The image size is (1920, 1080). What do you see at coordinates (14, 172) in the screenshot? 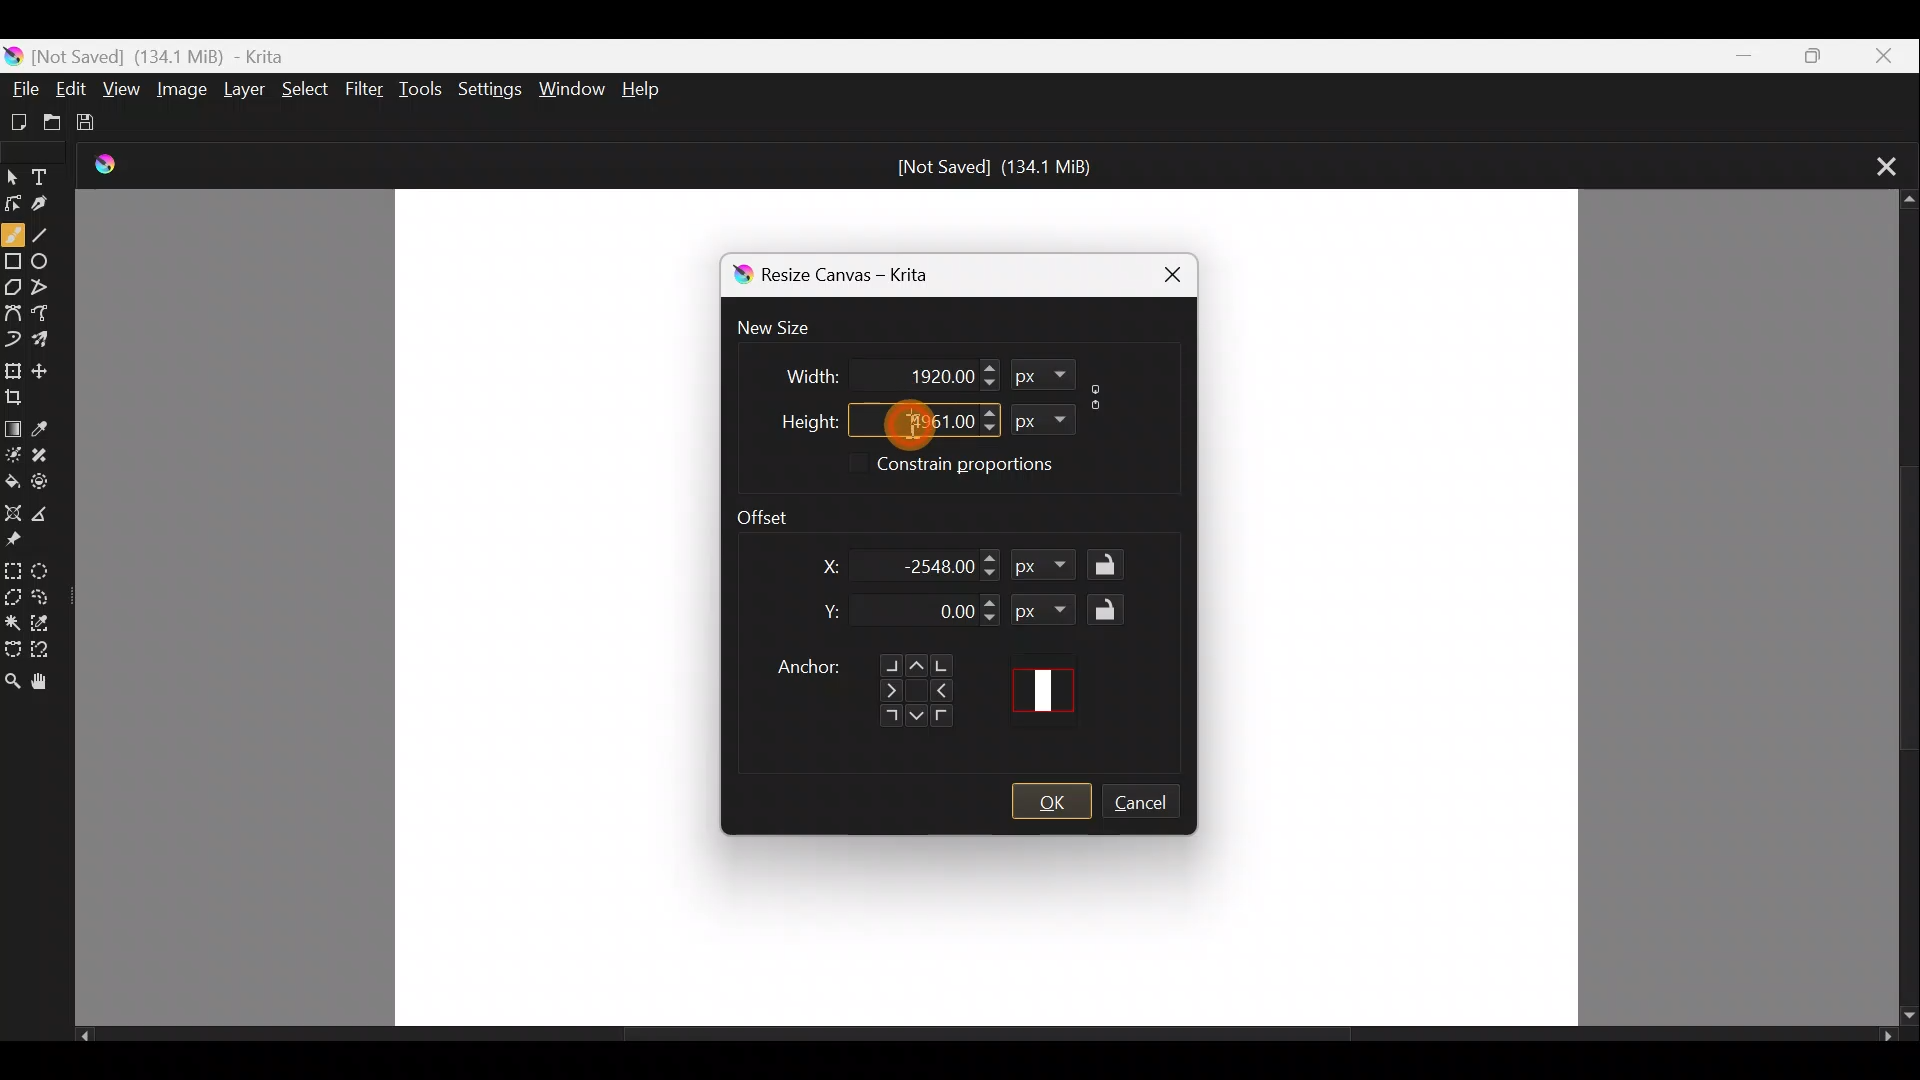
I see `Select shapes tool` at bounding box center [14, 172].